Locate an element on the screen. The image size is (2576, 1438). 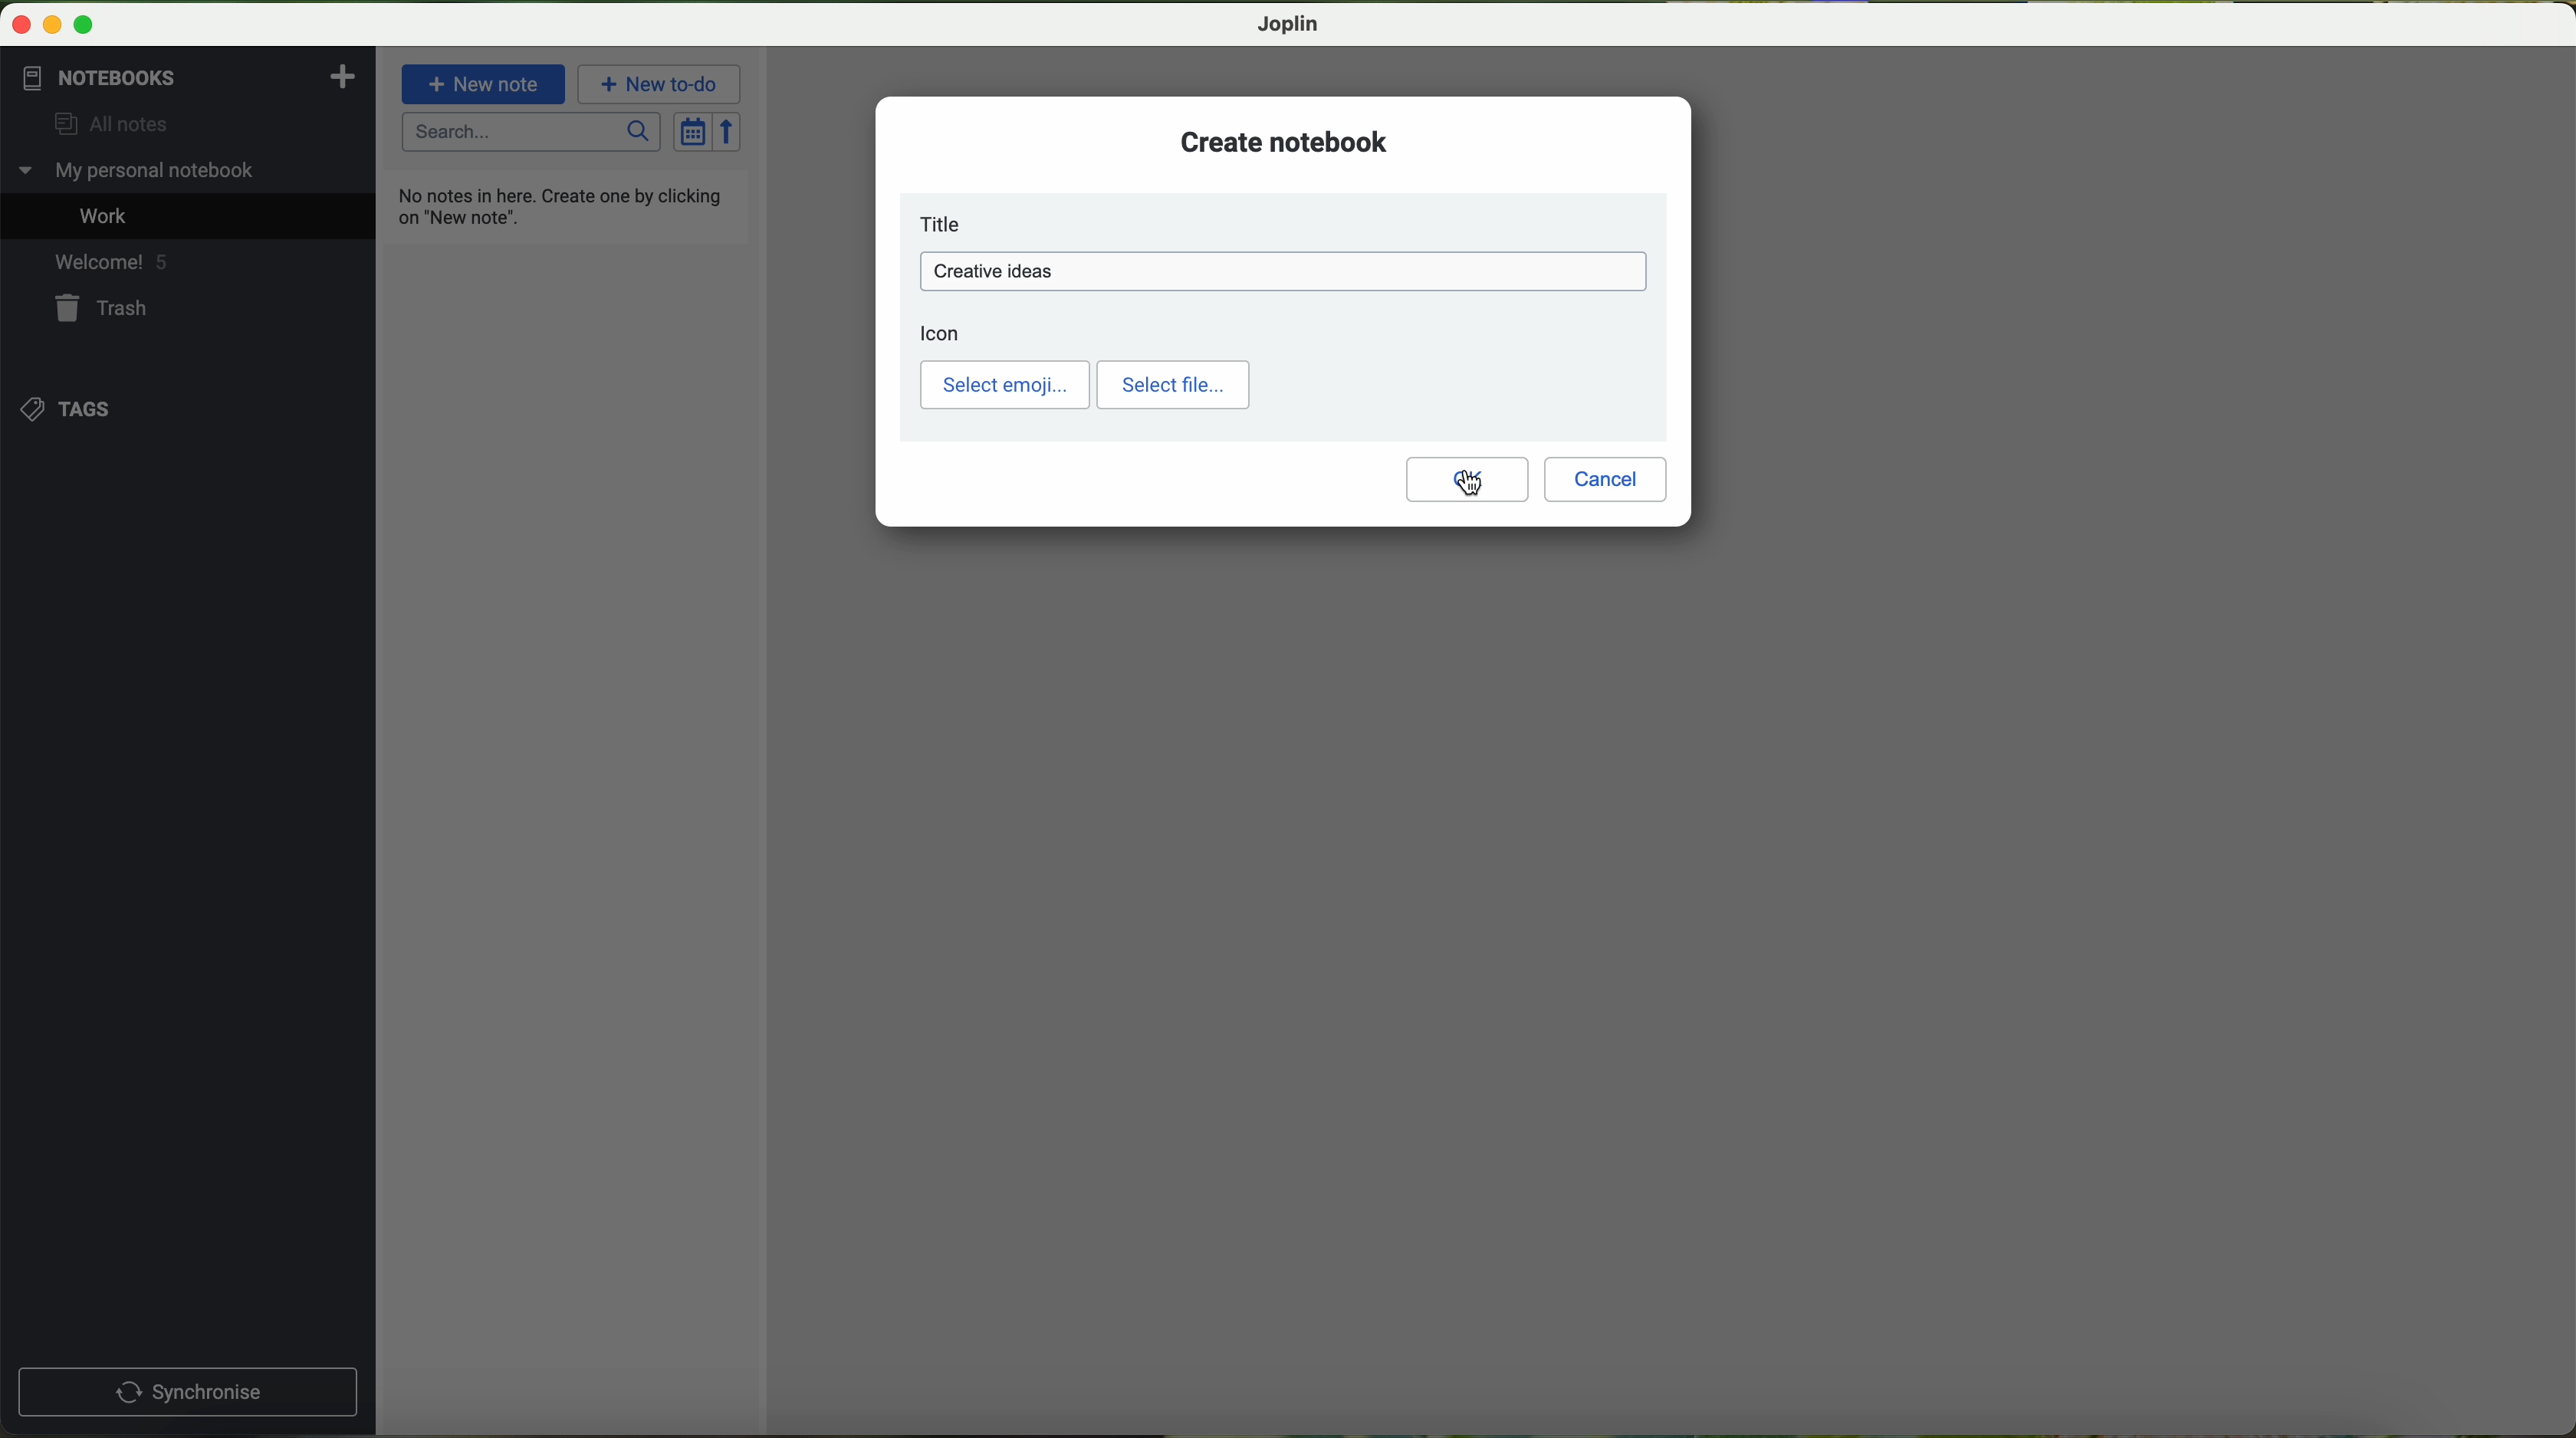
 is located at coordinates (734, 134).